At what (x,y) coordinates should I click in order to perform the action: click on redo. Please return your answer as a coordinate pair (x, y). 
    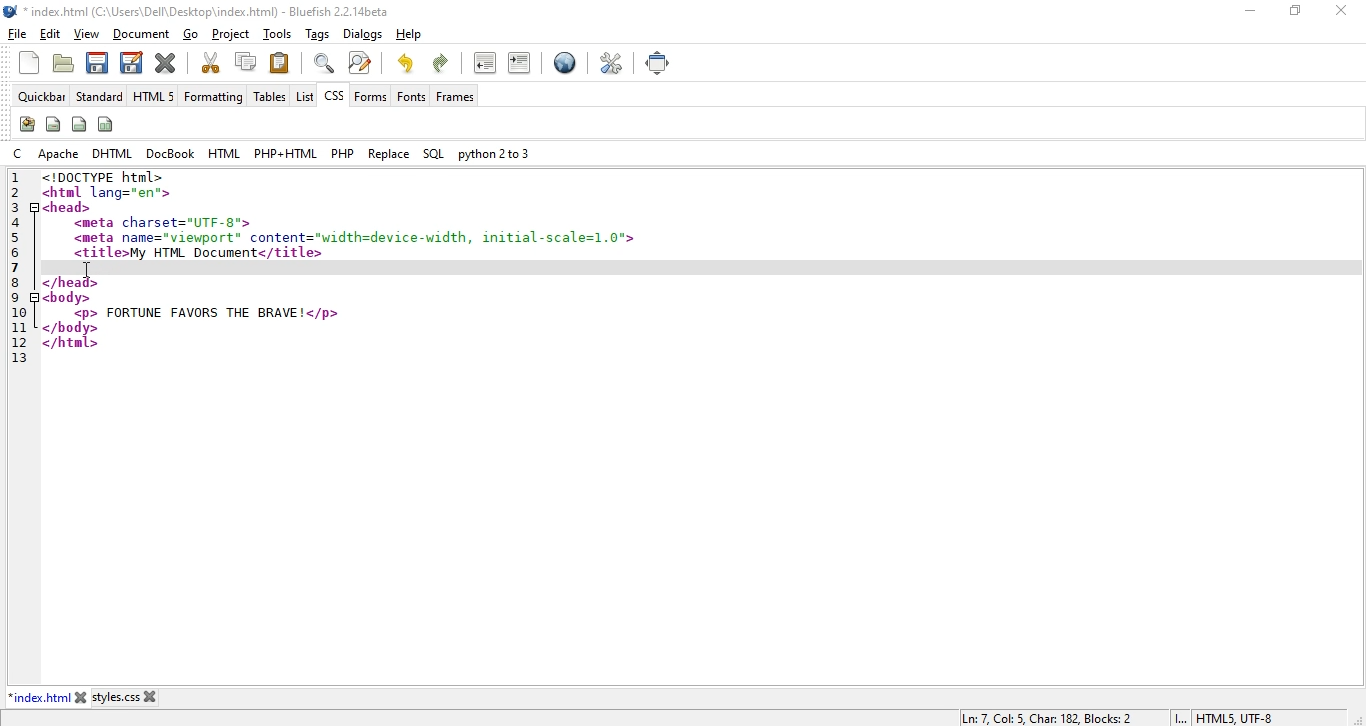
    Looking at the image, I should click on (444, 61).